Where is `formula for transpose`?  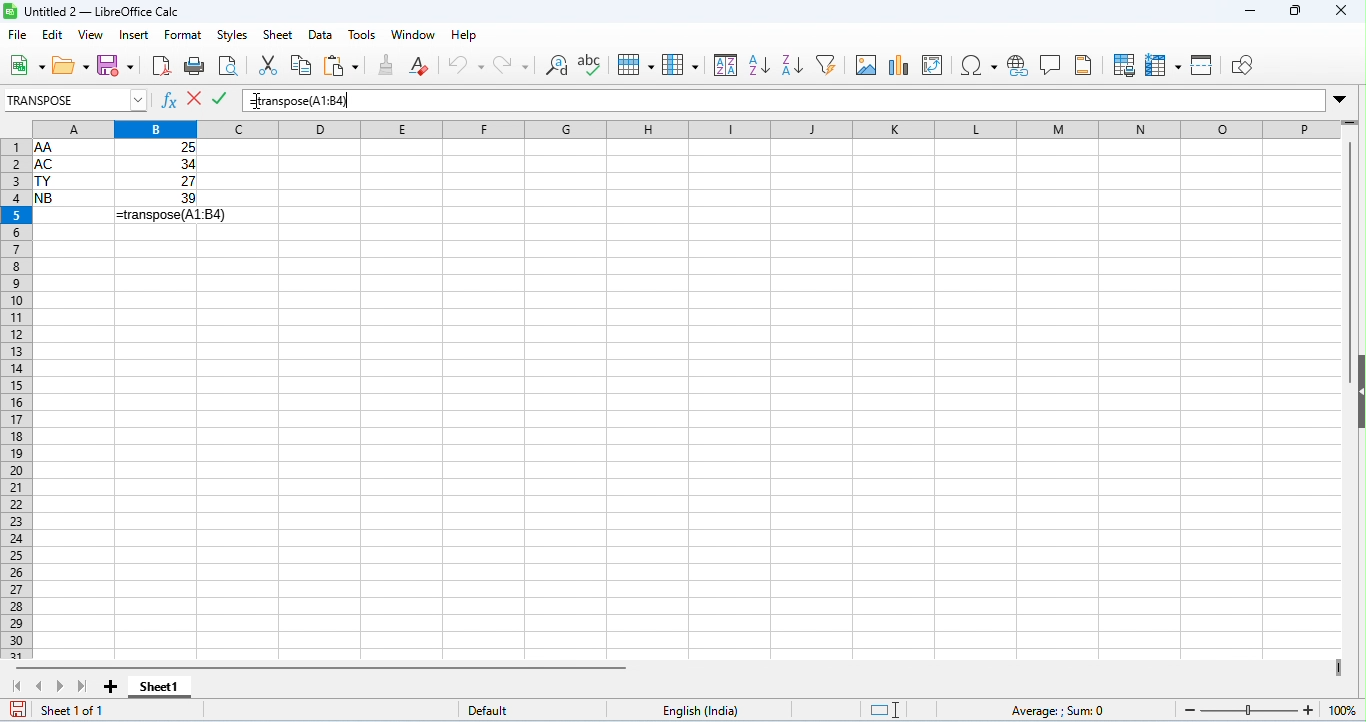 formula for transpose is located at coordinates (310, 99).